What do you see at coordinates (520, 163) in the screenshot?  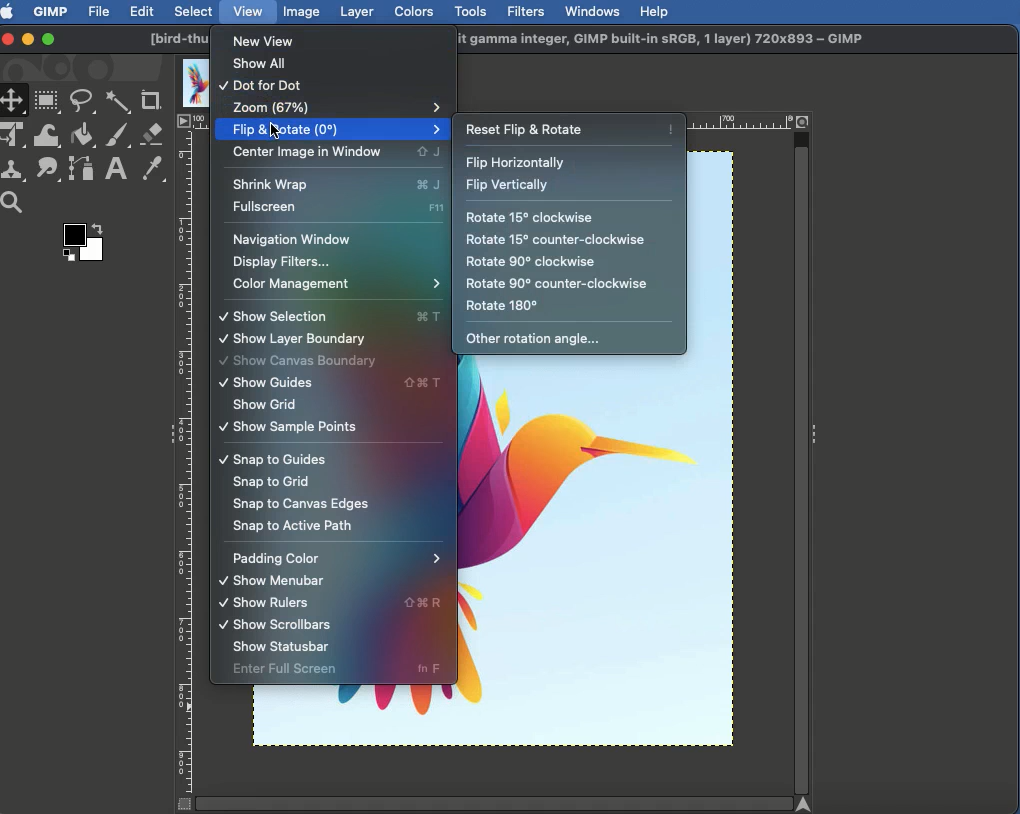 I see `Flip horizontal` at bounding box center [520, 163].